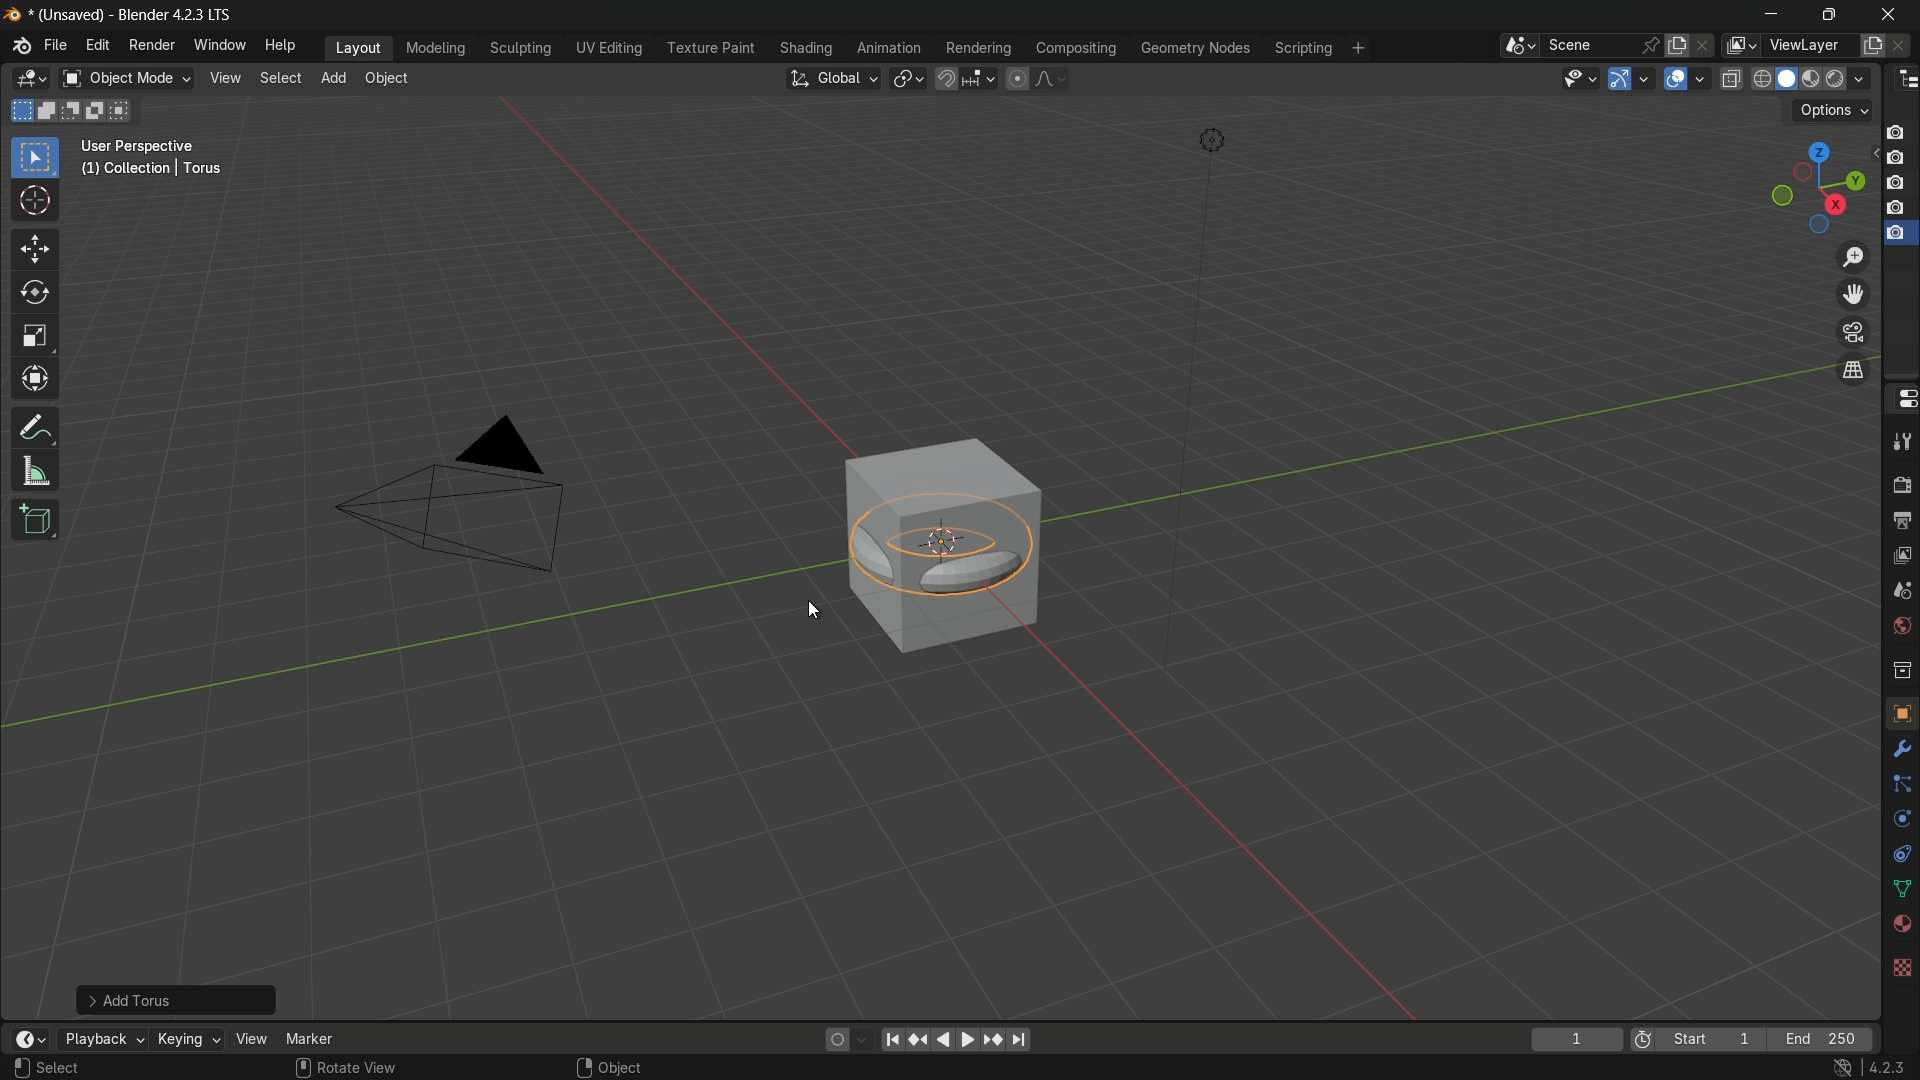 The height and width of the screenshot is (1080, 1920). What do you see at coordinates (1894, 157) in the screenshot?
I see `layer 2` at bounding box center [1894, 157].